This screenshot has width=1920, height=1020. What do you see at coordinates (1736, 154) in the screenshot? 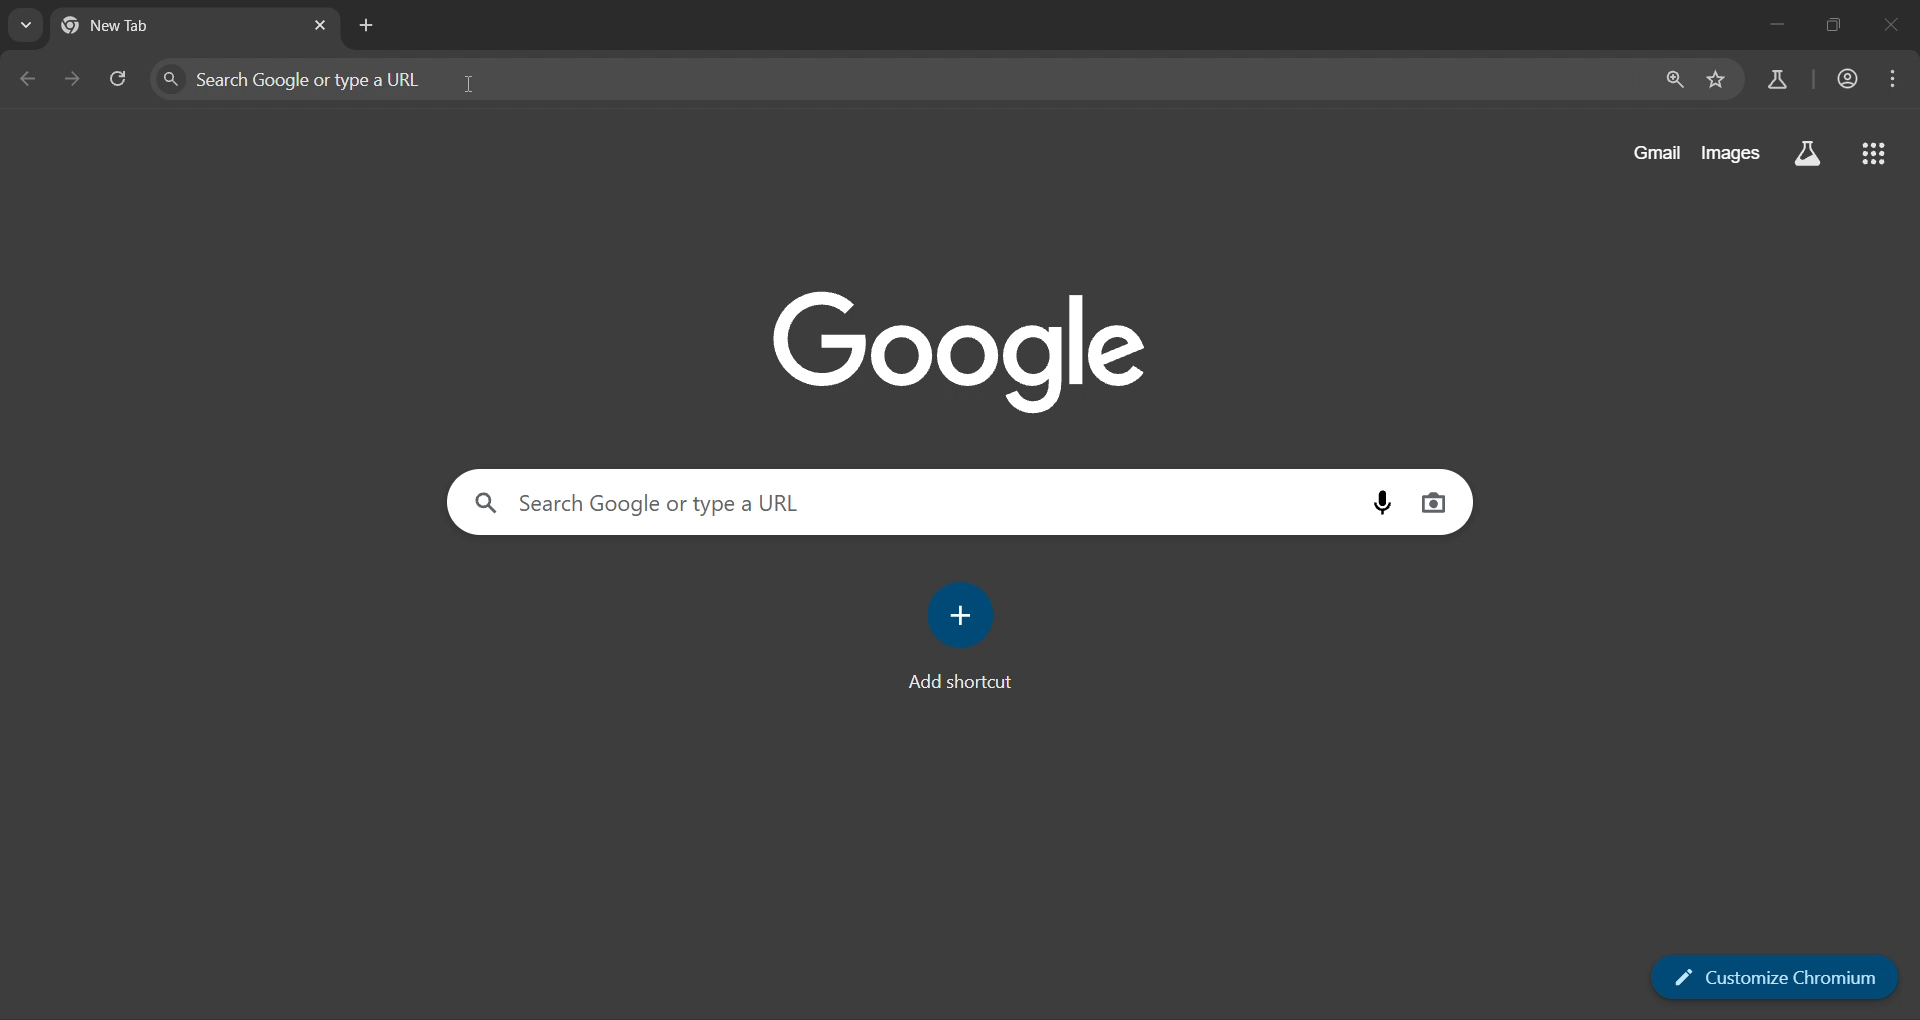
I see `images` at bounding box center [1736, 154].